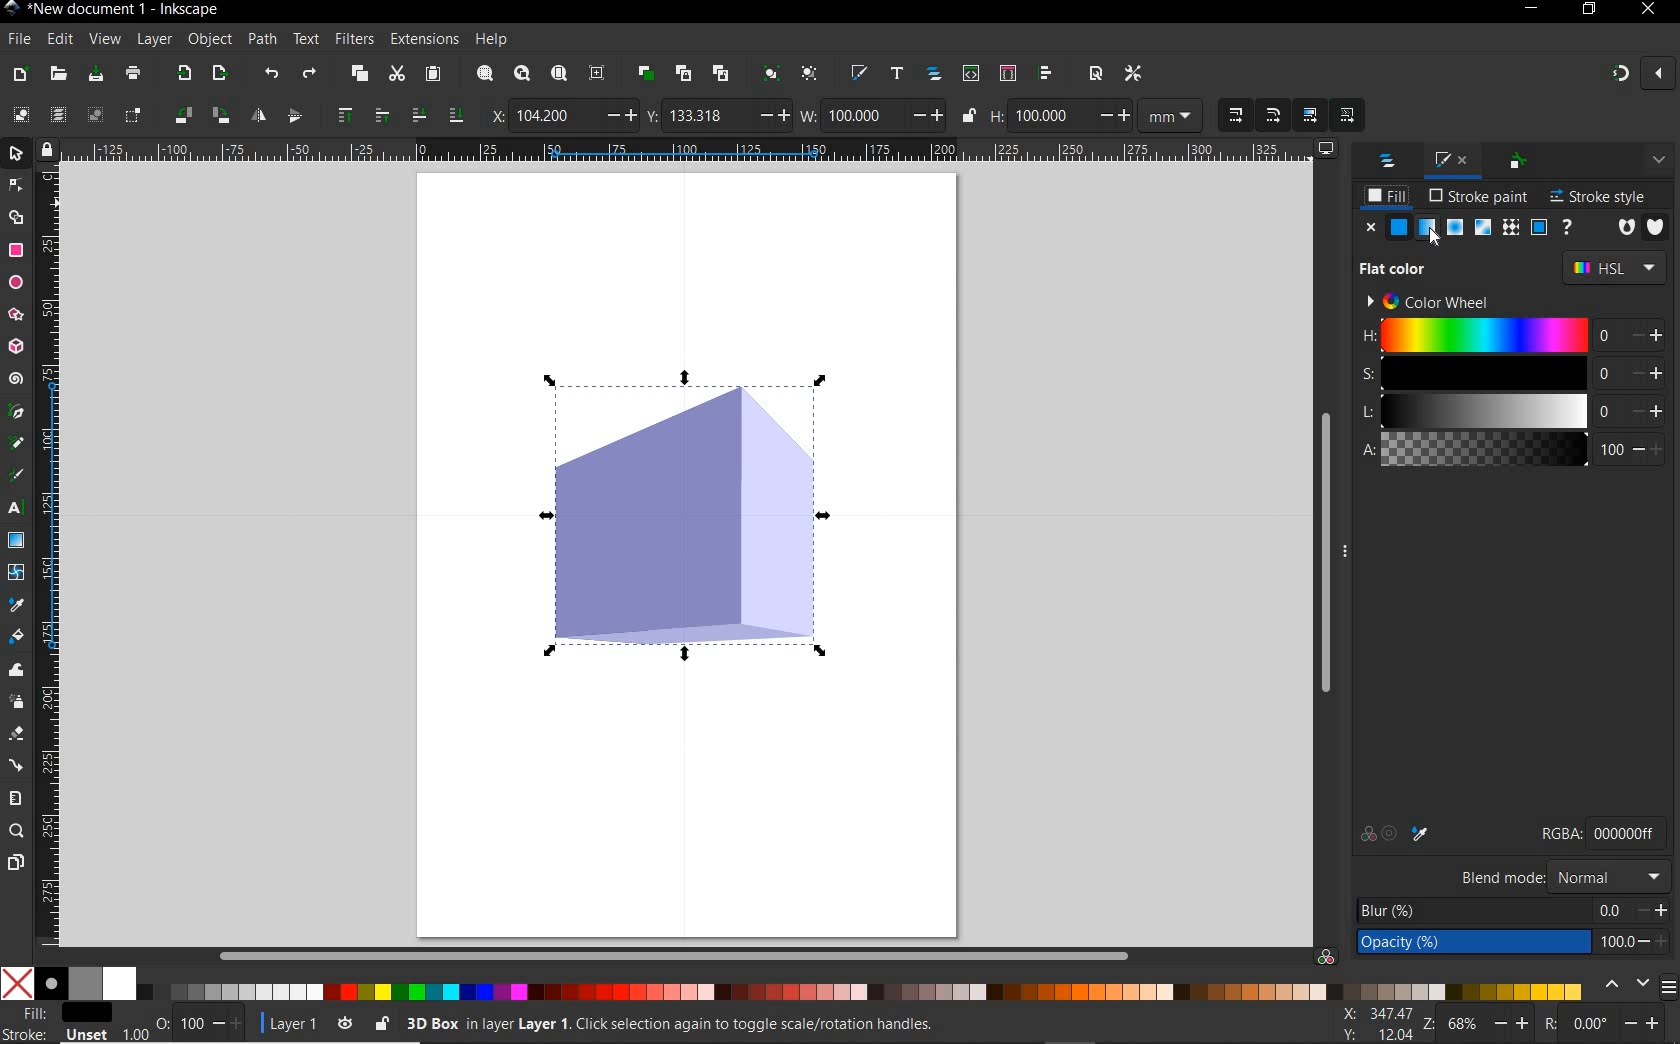  What do you see at coordinates (1437, 158) in the screenshot?
I see `FILL AND STROKE` at bounding box center [1437, 158].